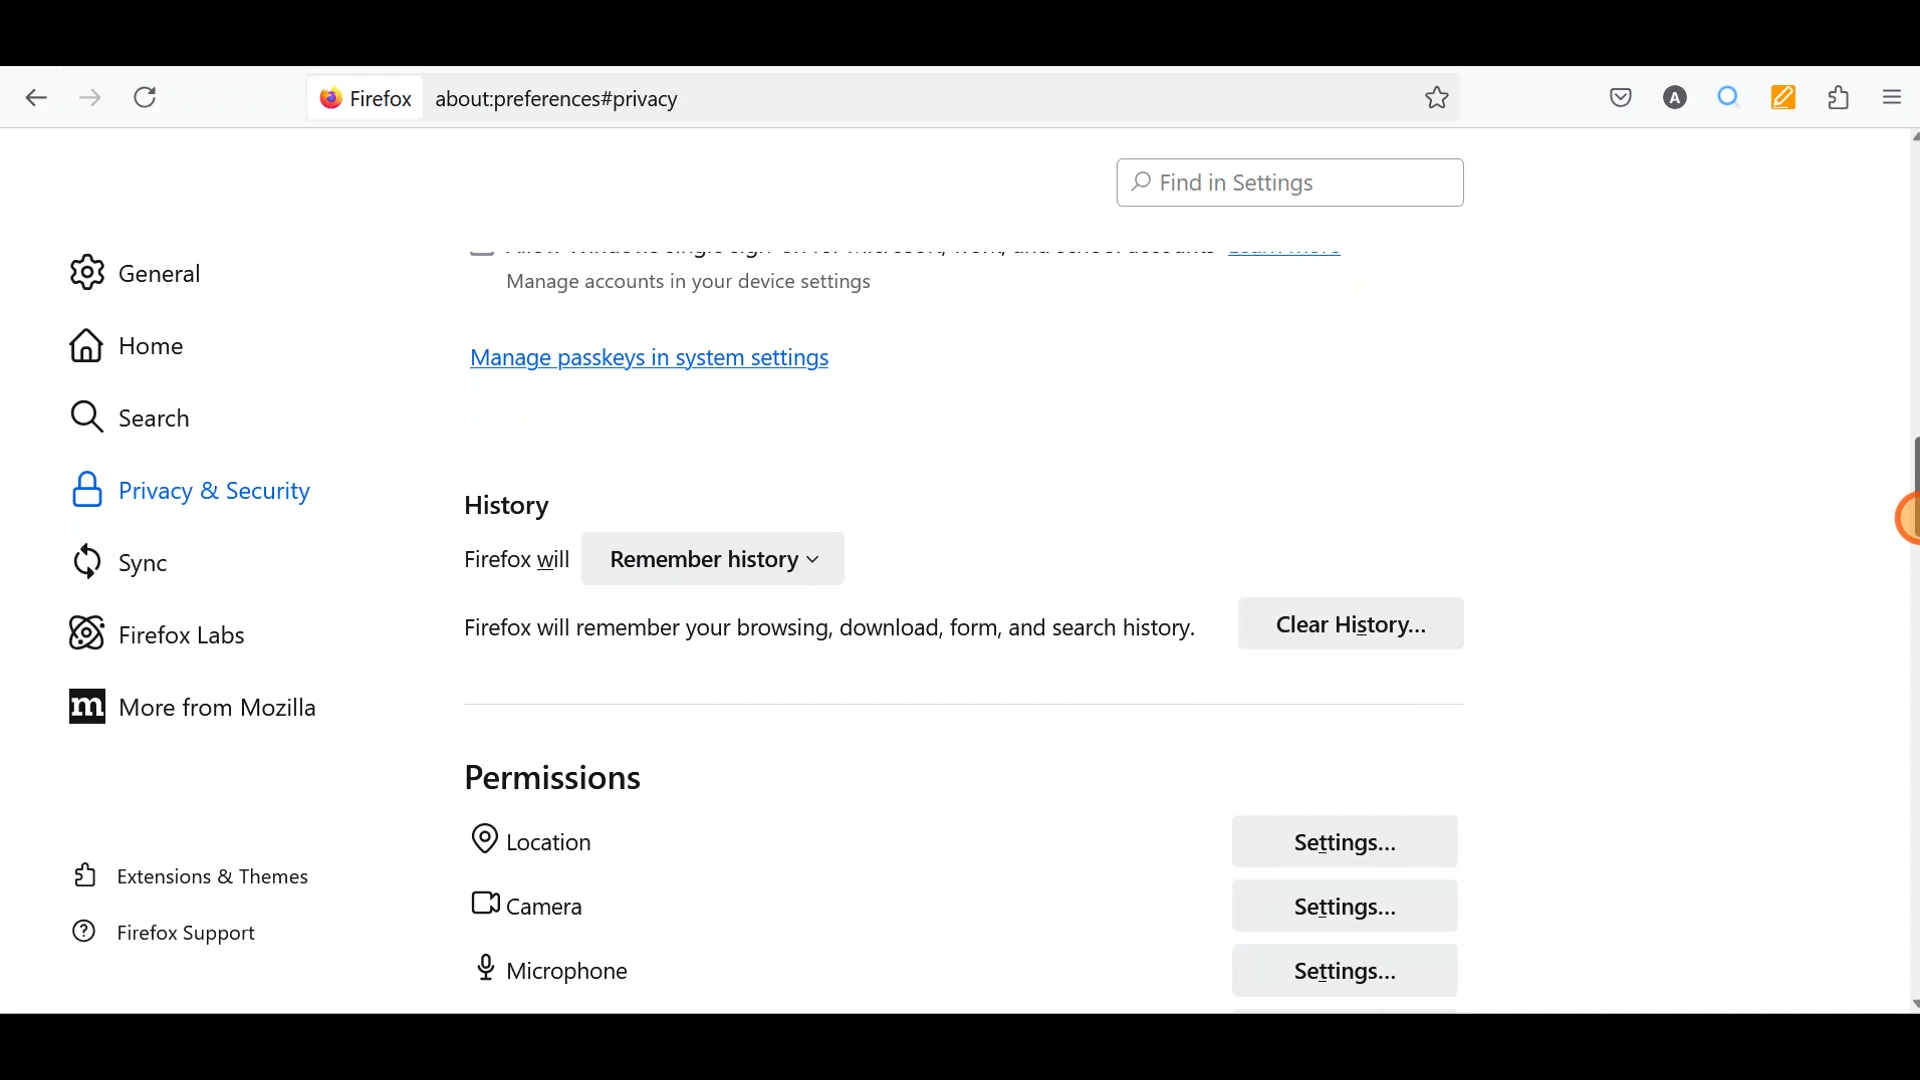 This screenshot has height=1080, width=1920. What do you see at coordinates (1778, 100) in the screenshot?
I see `Multi keywords highlighter` at bounding box center [1778, 100].